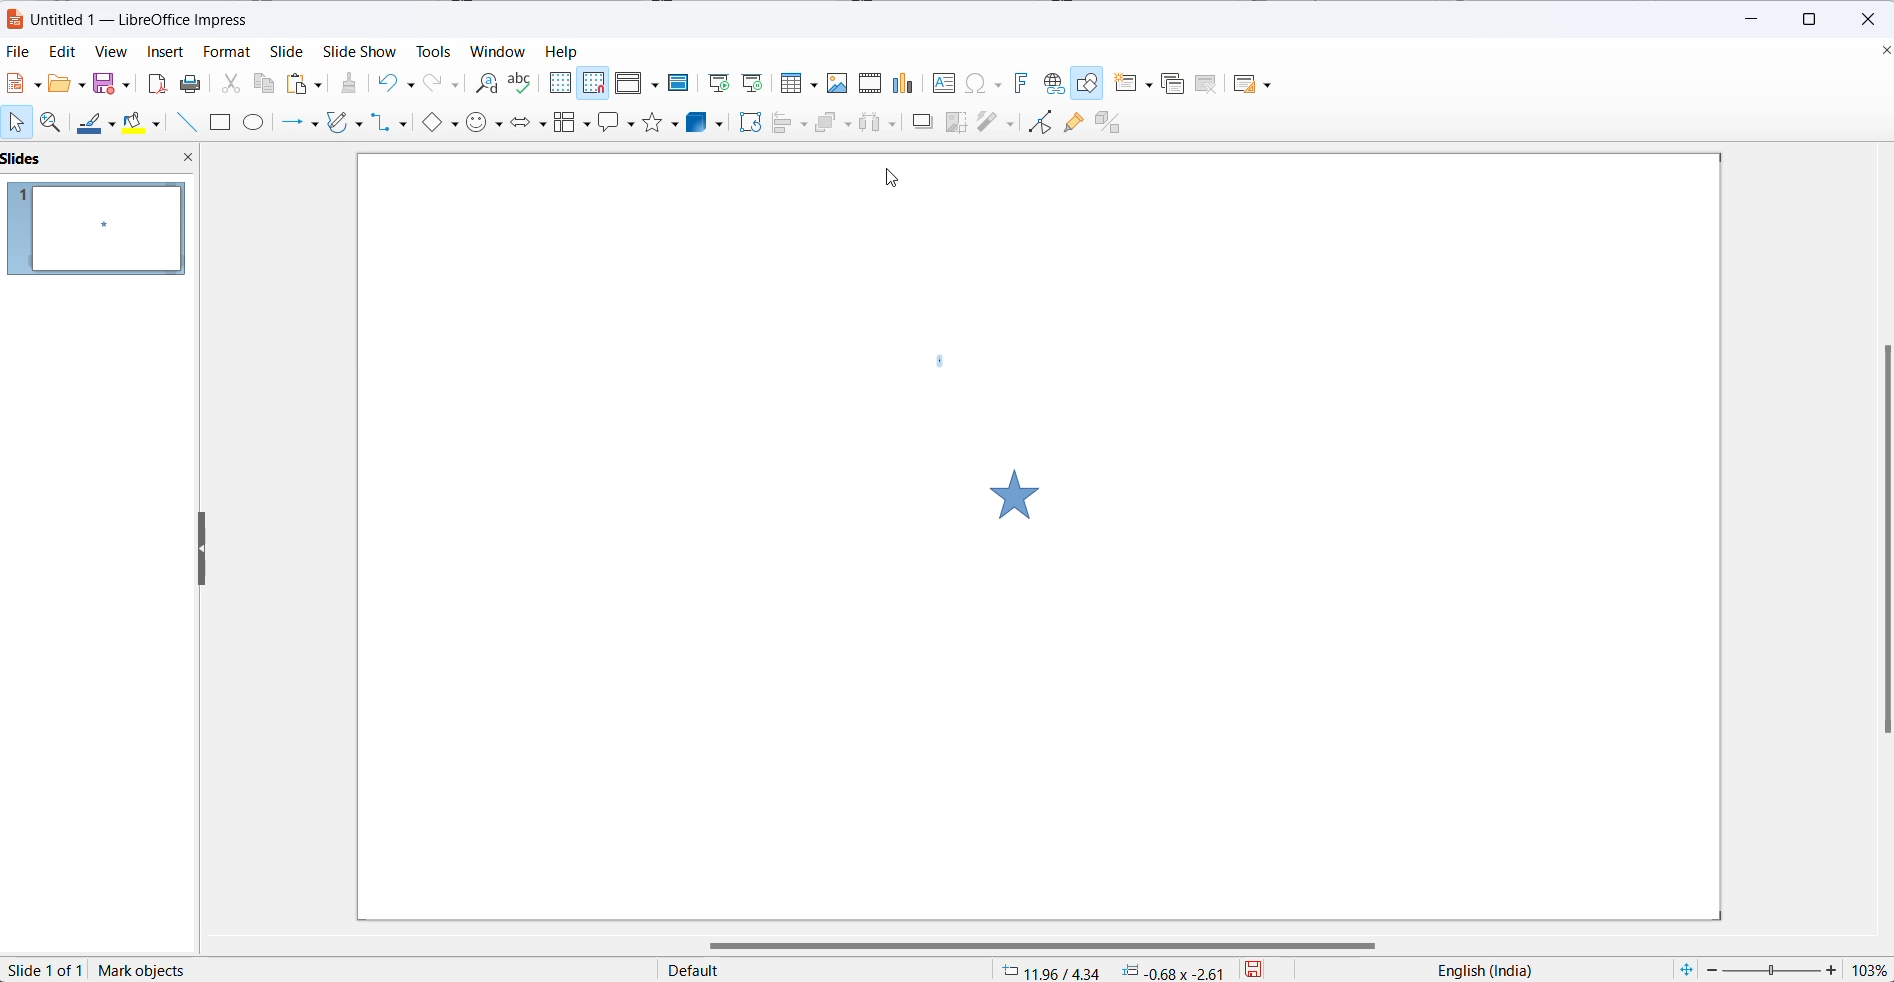  Describe the element at coordinates (18, 121) in the screenshot. I see `select` at that location.